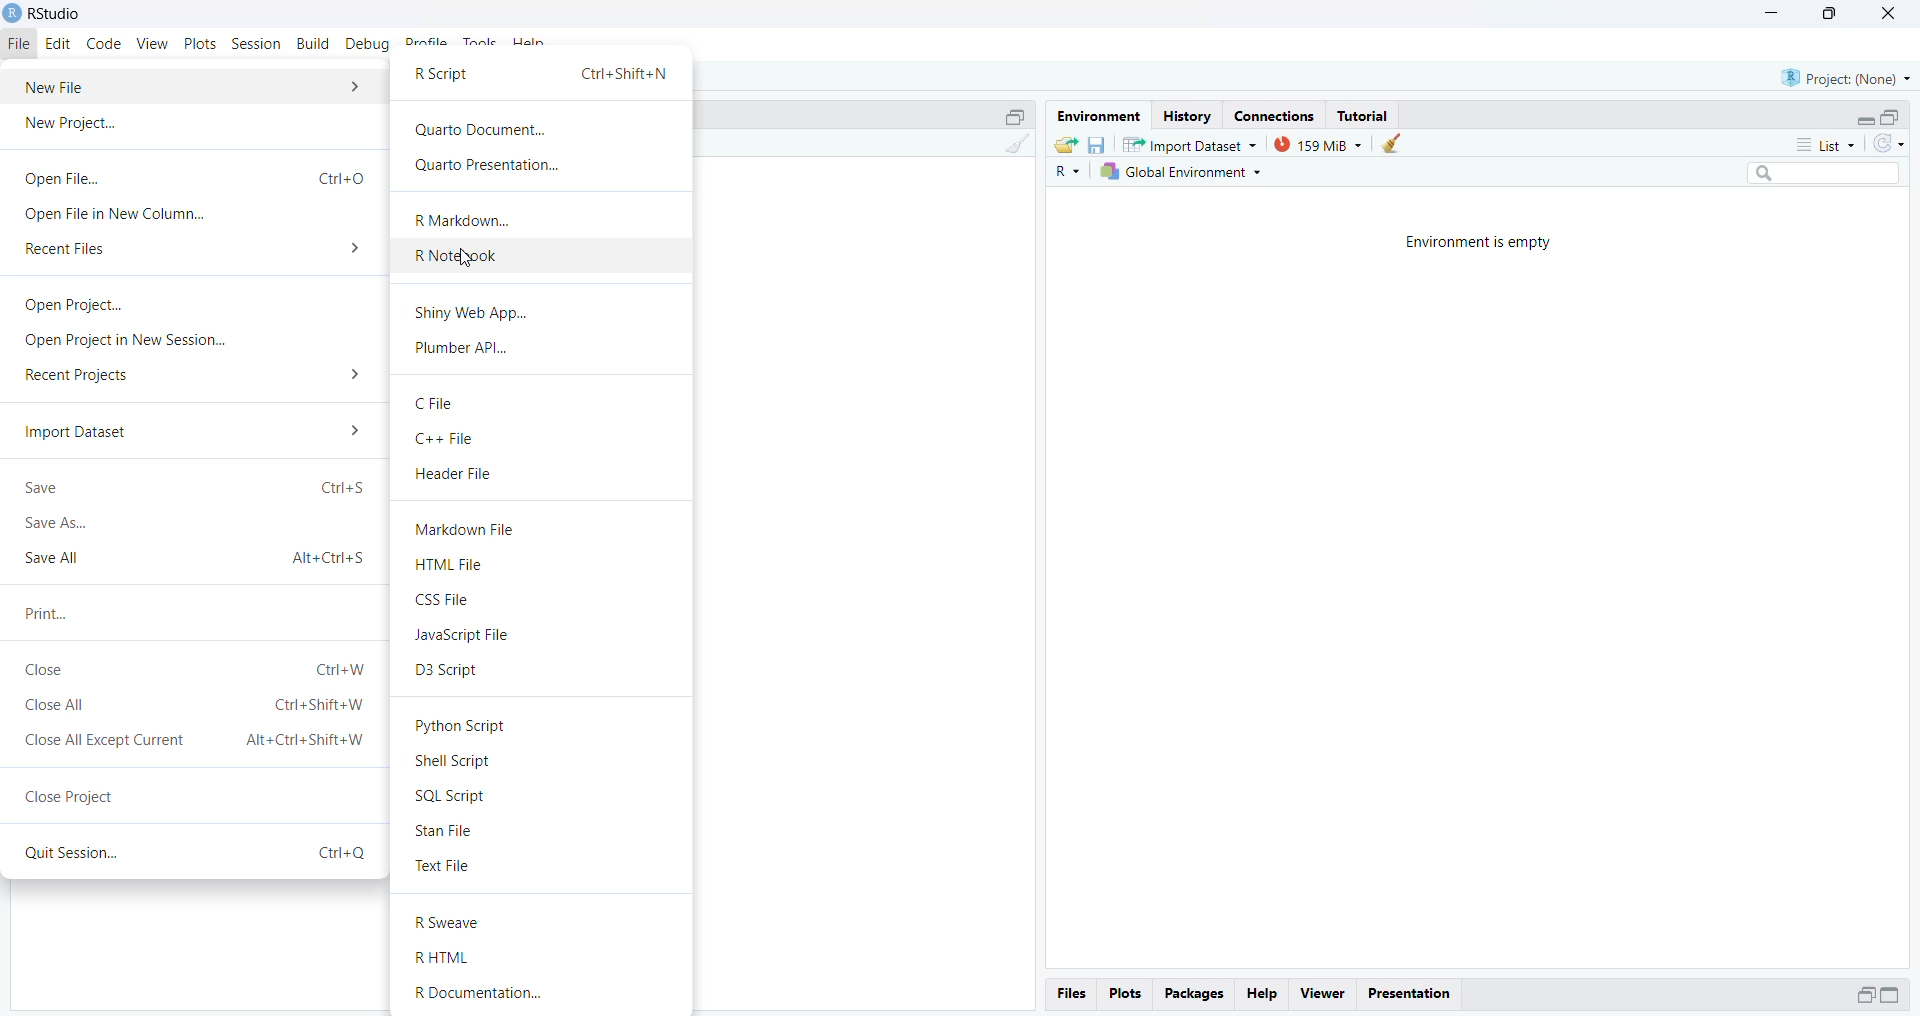 This screenshot has width=1920, height=1016. I want to click on Save All Alt+Ctrl+S, so click(194, 558).